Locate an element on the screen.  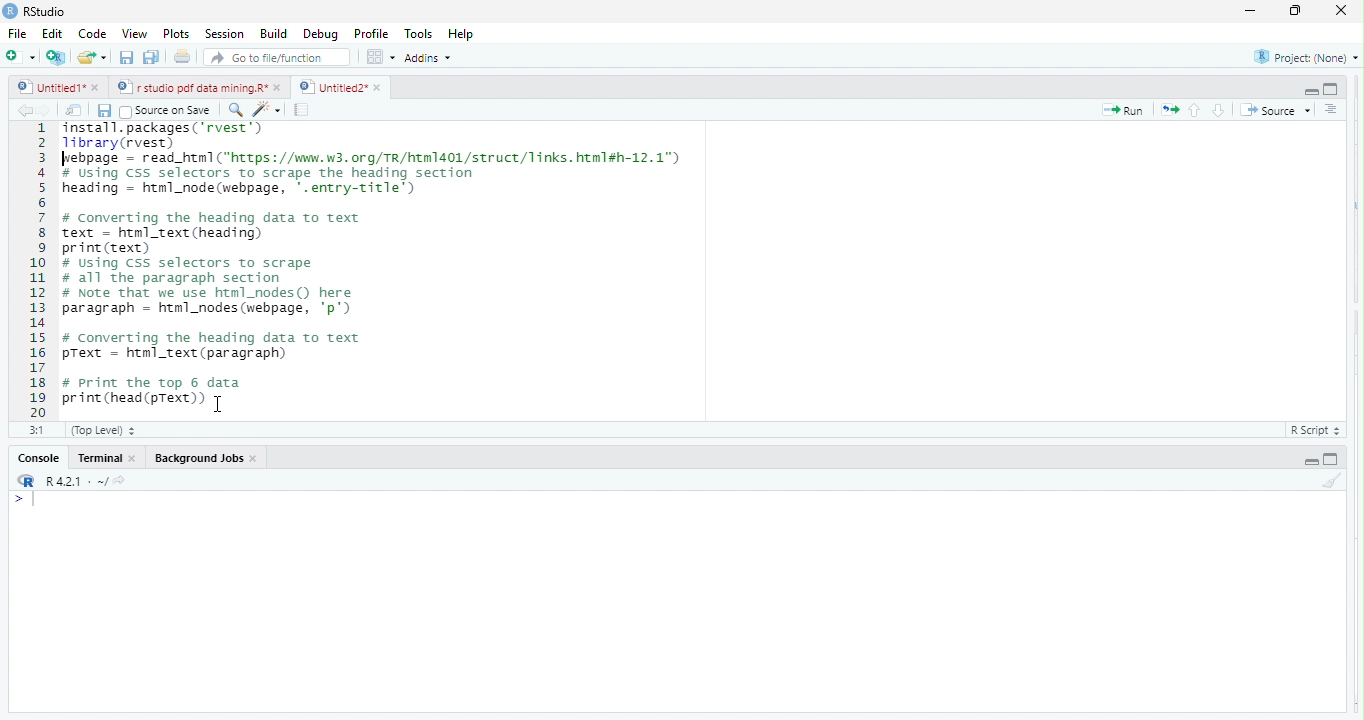
close is located at coordinates (1335, 10).